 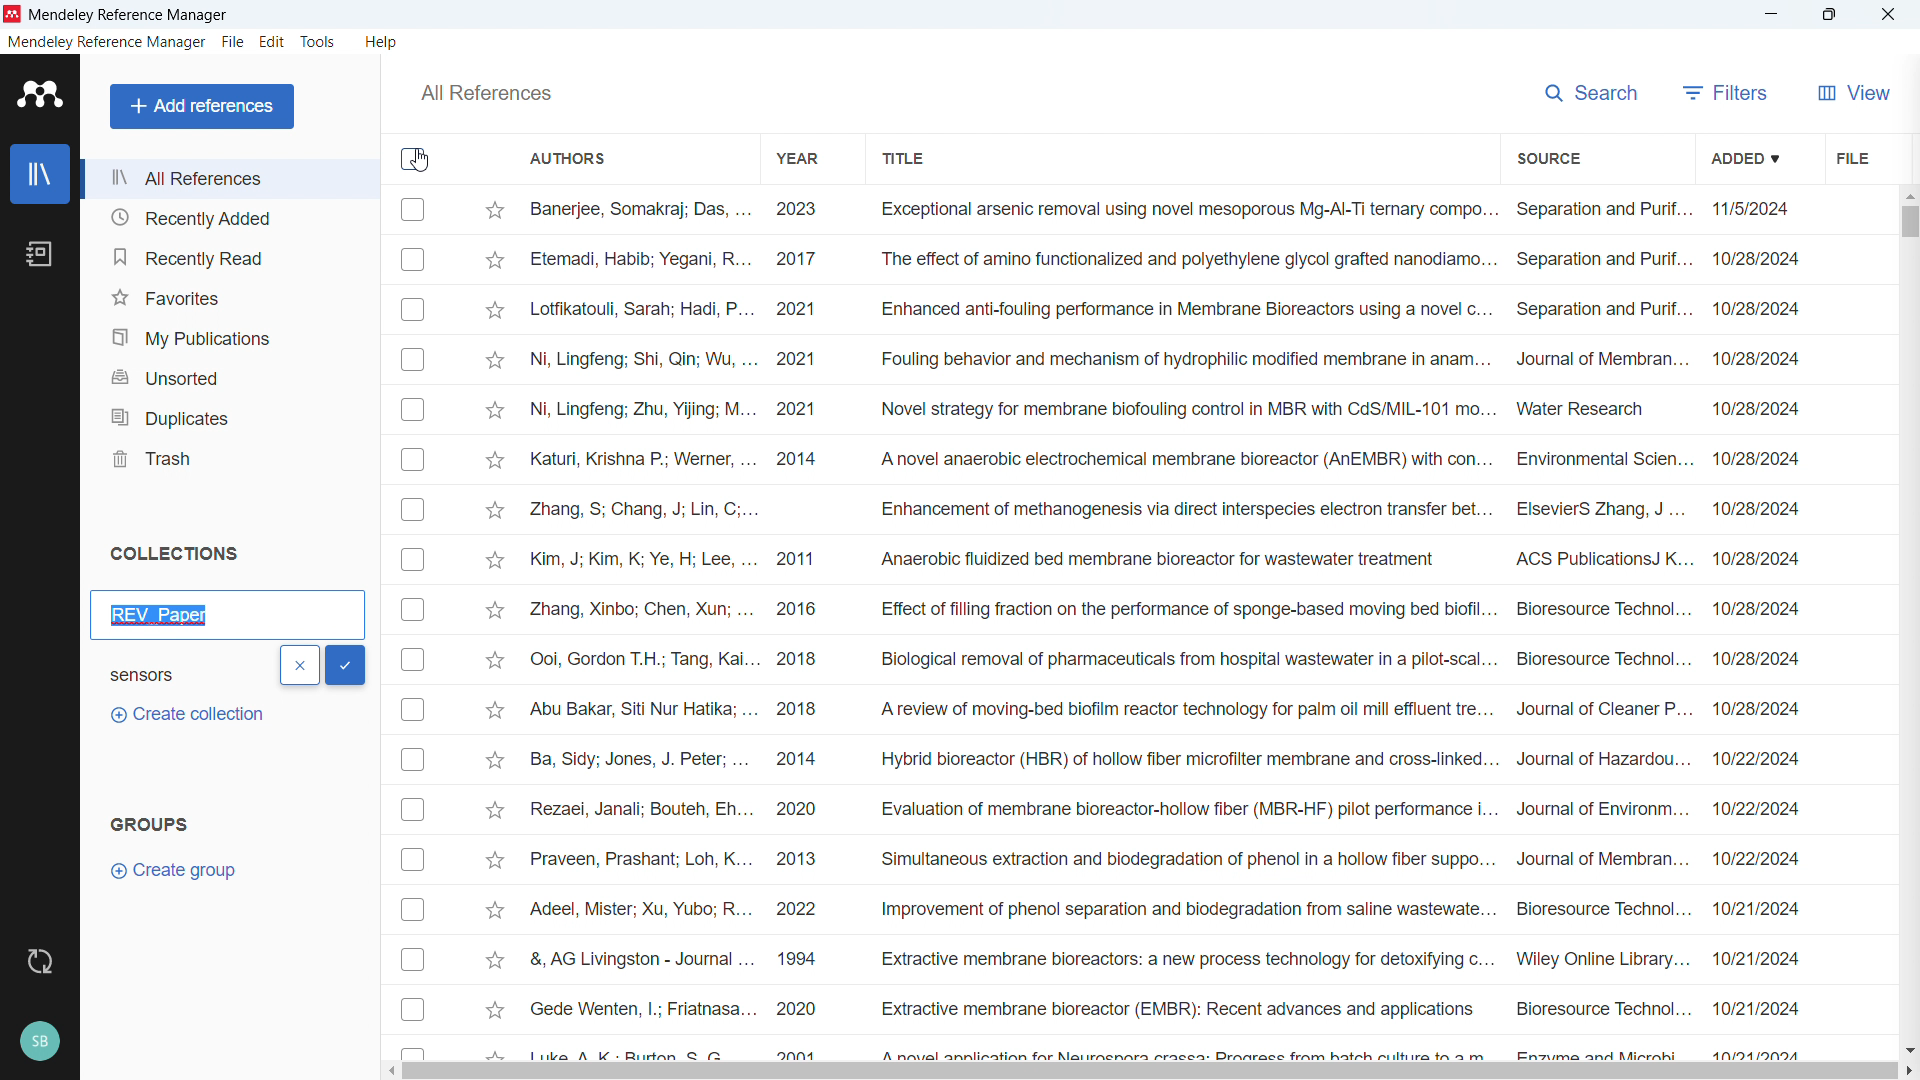 I want to click on Abu Bakar, Siti Nur Hatika; ... 2018 A review of moving-bed biofilm reactor technology for palm oil mill effluent tre... Journal of Cleaner P... 10/28/2024, so click(x=1165, y=708).